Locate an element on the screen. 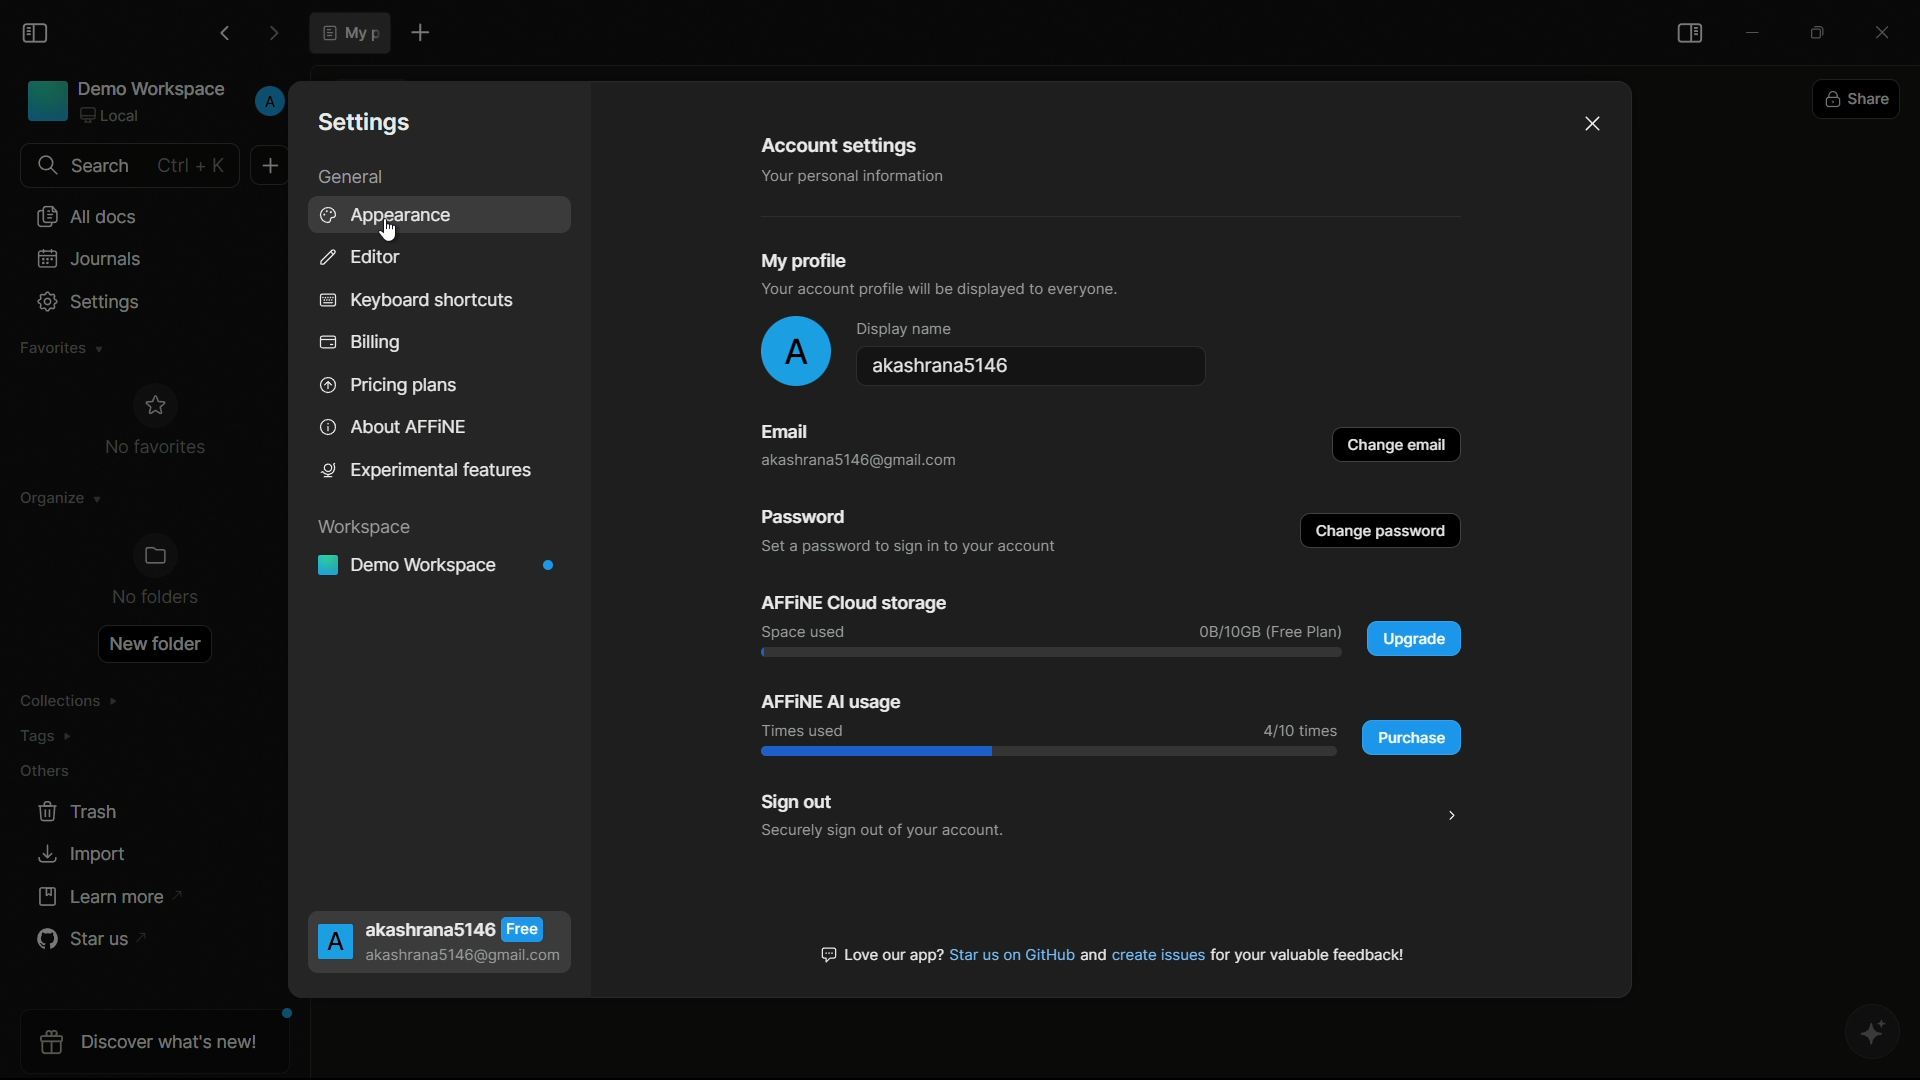  Password is located at coordinates (816, 518).